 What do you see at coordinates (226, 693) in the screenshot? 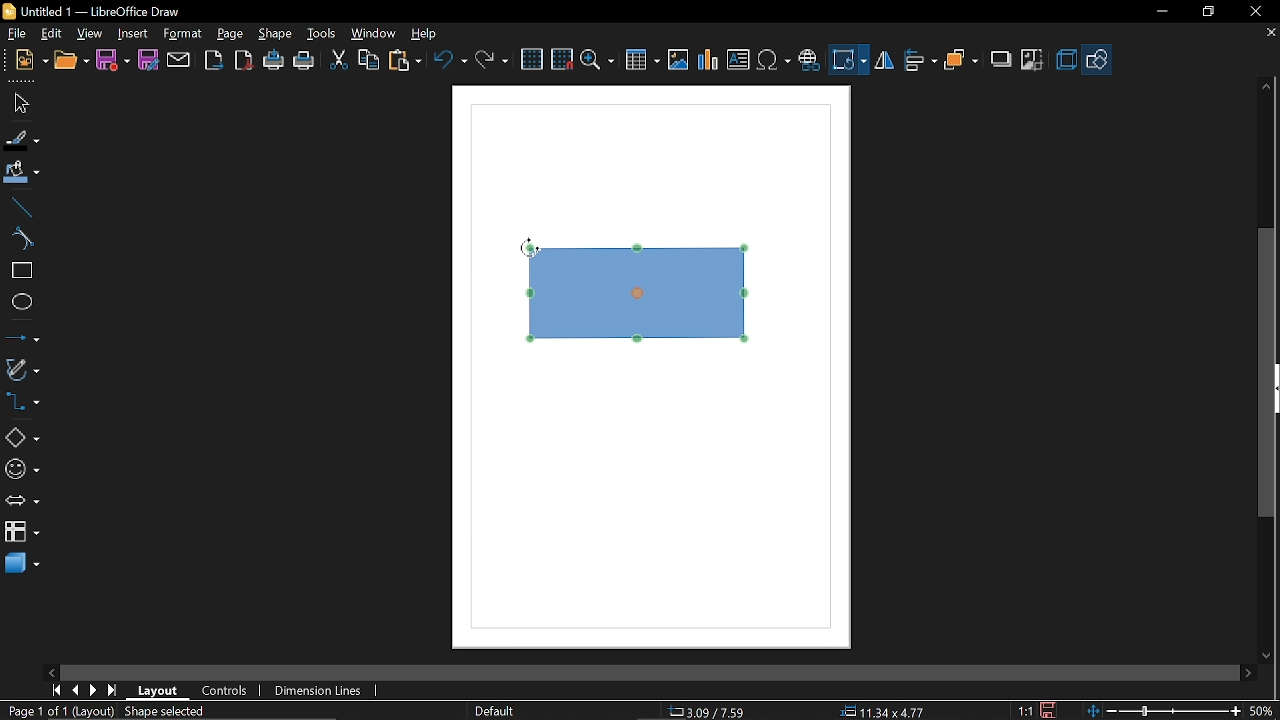
I see `controls` at bounding box center [226, 693].